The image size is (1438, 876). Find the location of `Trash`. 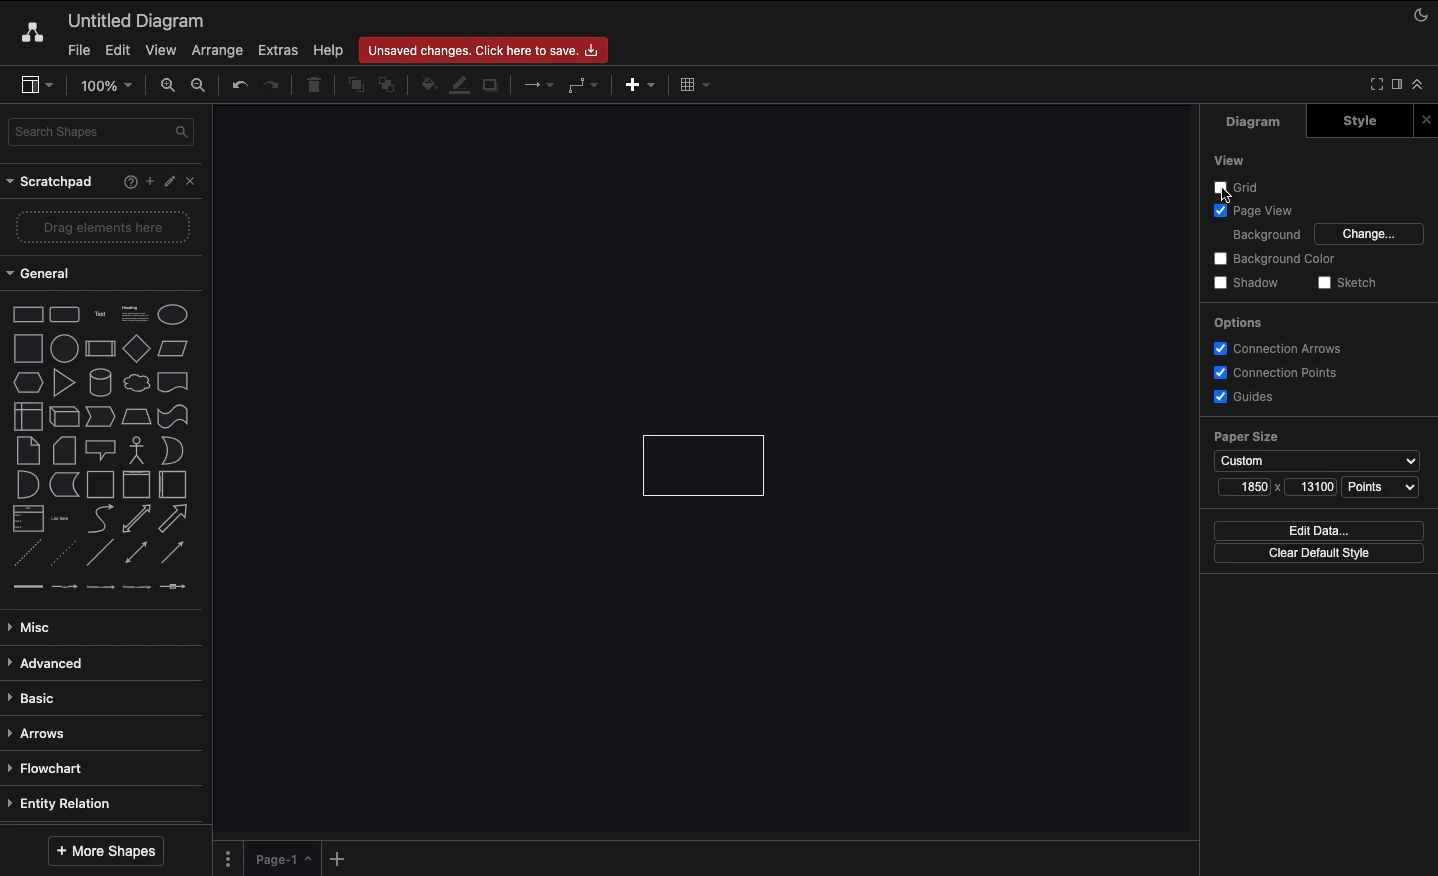

Trash is located at coordinates (315, 85).